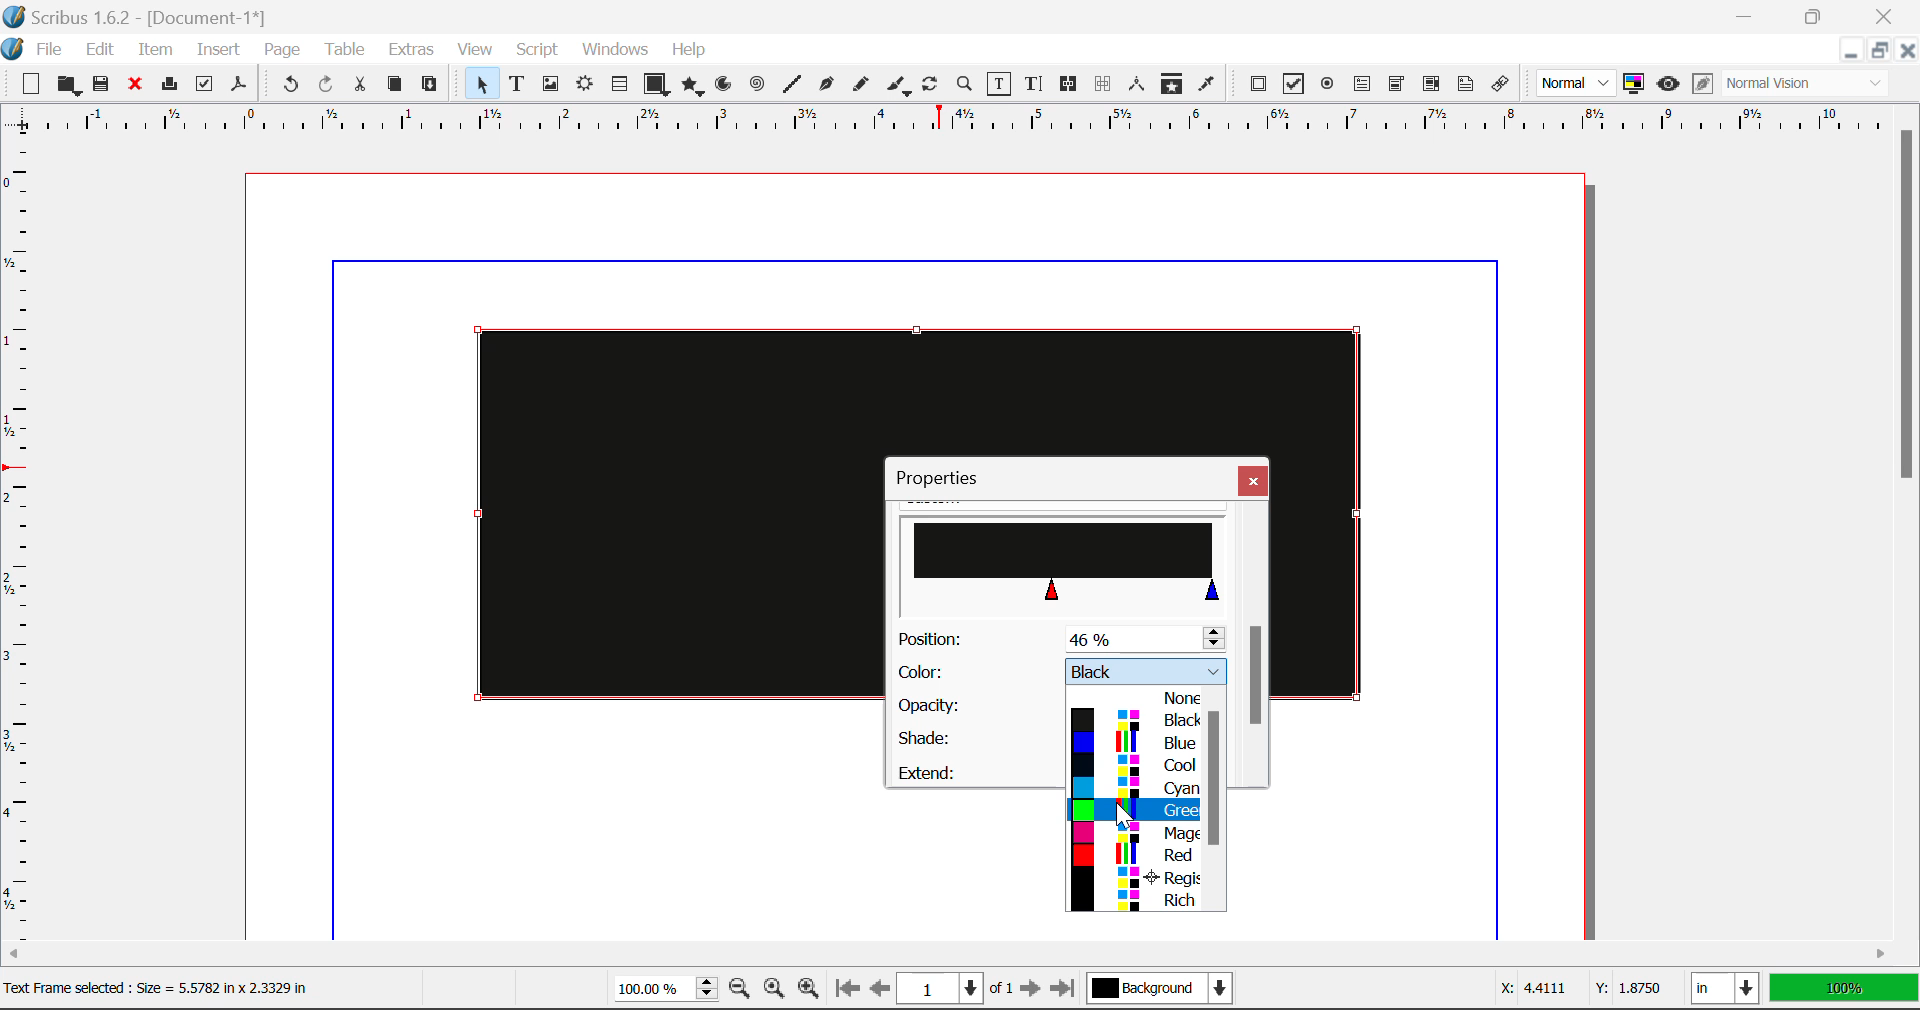  I want to click on Copy Item Properties, so click(1171, 86).